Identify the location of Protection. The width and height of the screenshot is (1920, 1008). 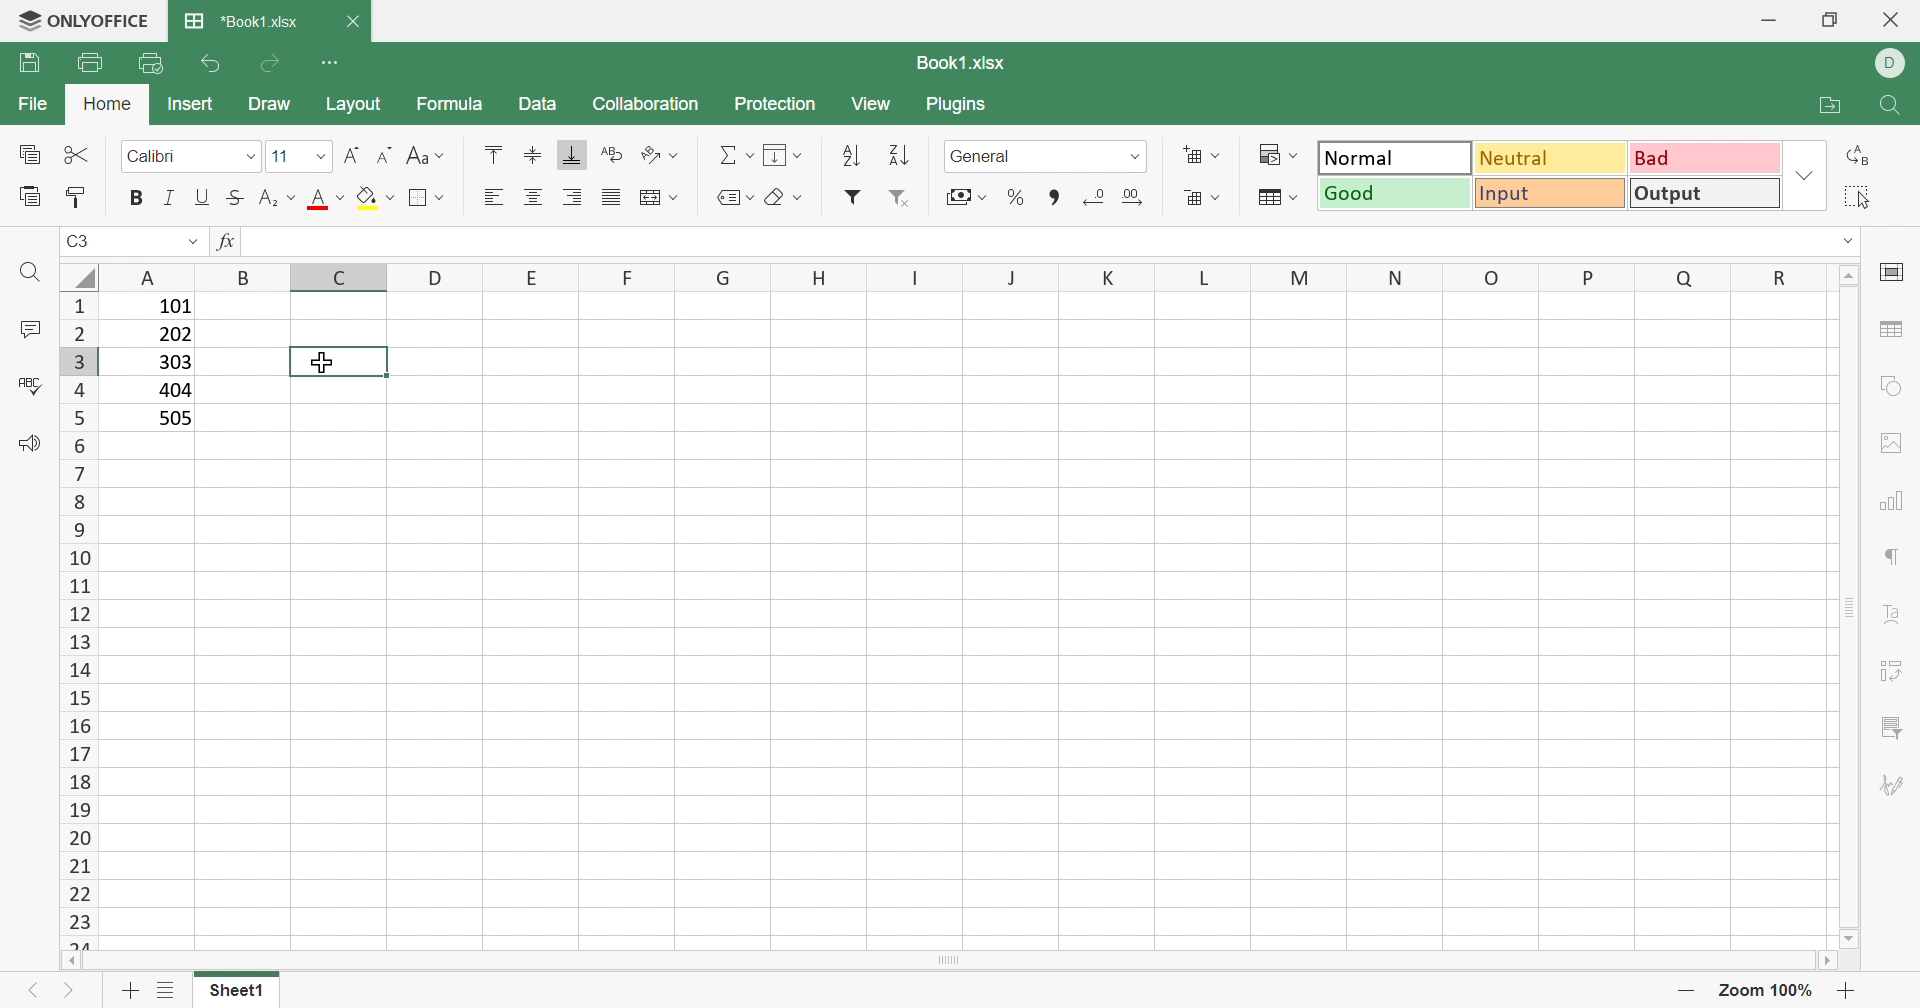
(773, 105).